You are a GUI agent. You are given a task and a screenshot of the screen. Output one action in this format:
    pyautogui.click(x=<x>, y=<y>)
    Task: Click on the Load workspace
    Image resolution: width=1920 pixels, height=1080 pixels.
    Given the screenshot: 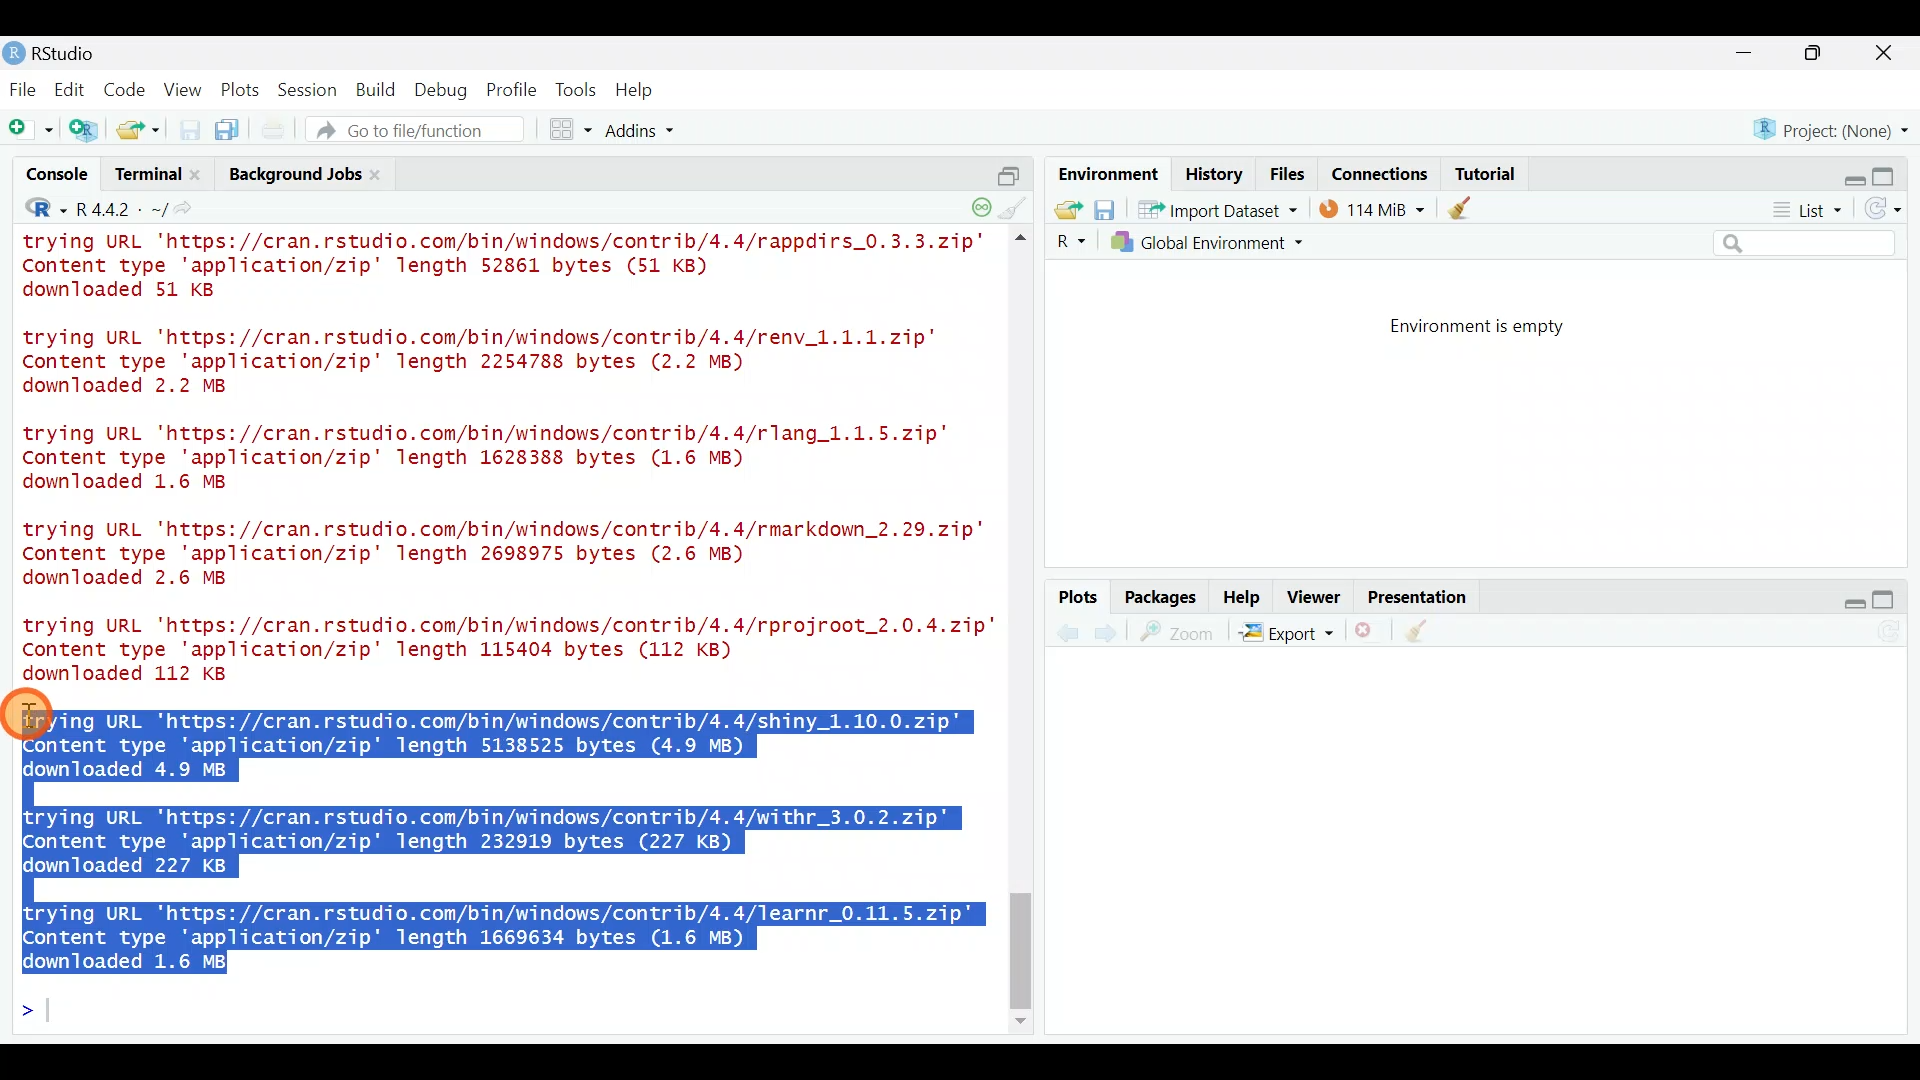 What is the action you would take?
    pyautogui.click(x=1063, y=209)
    